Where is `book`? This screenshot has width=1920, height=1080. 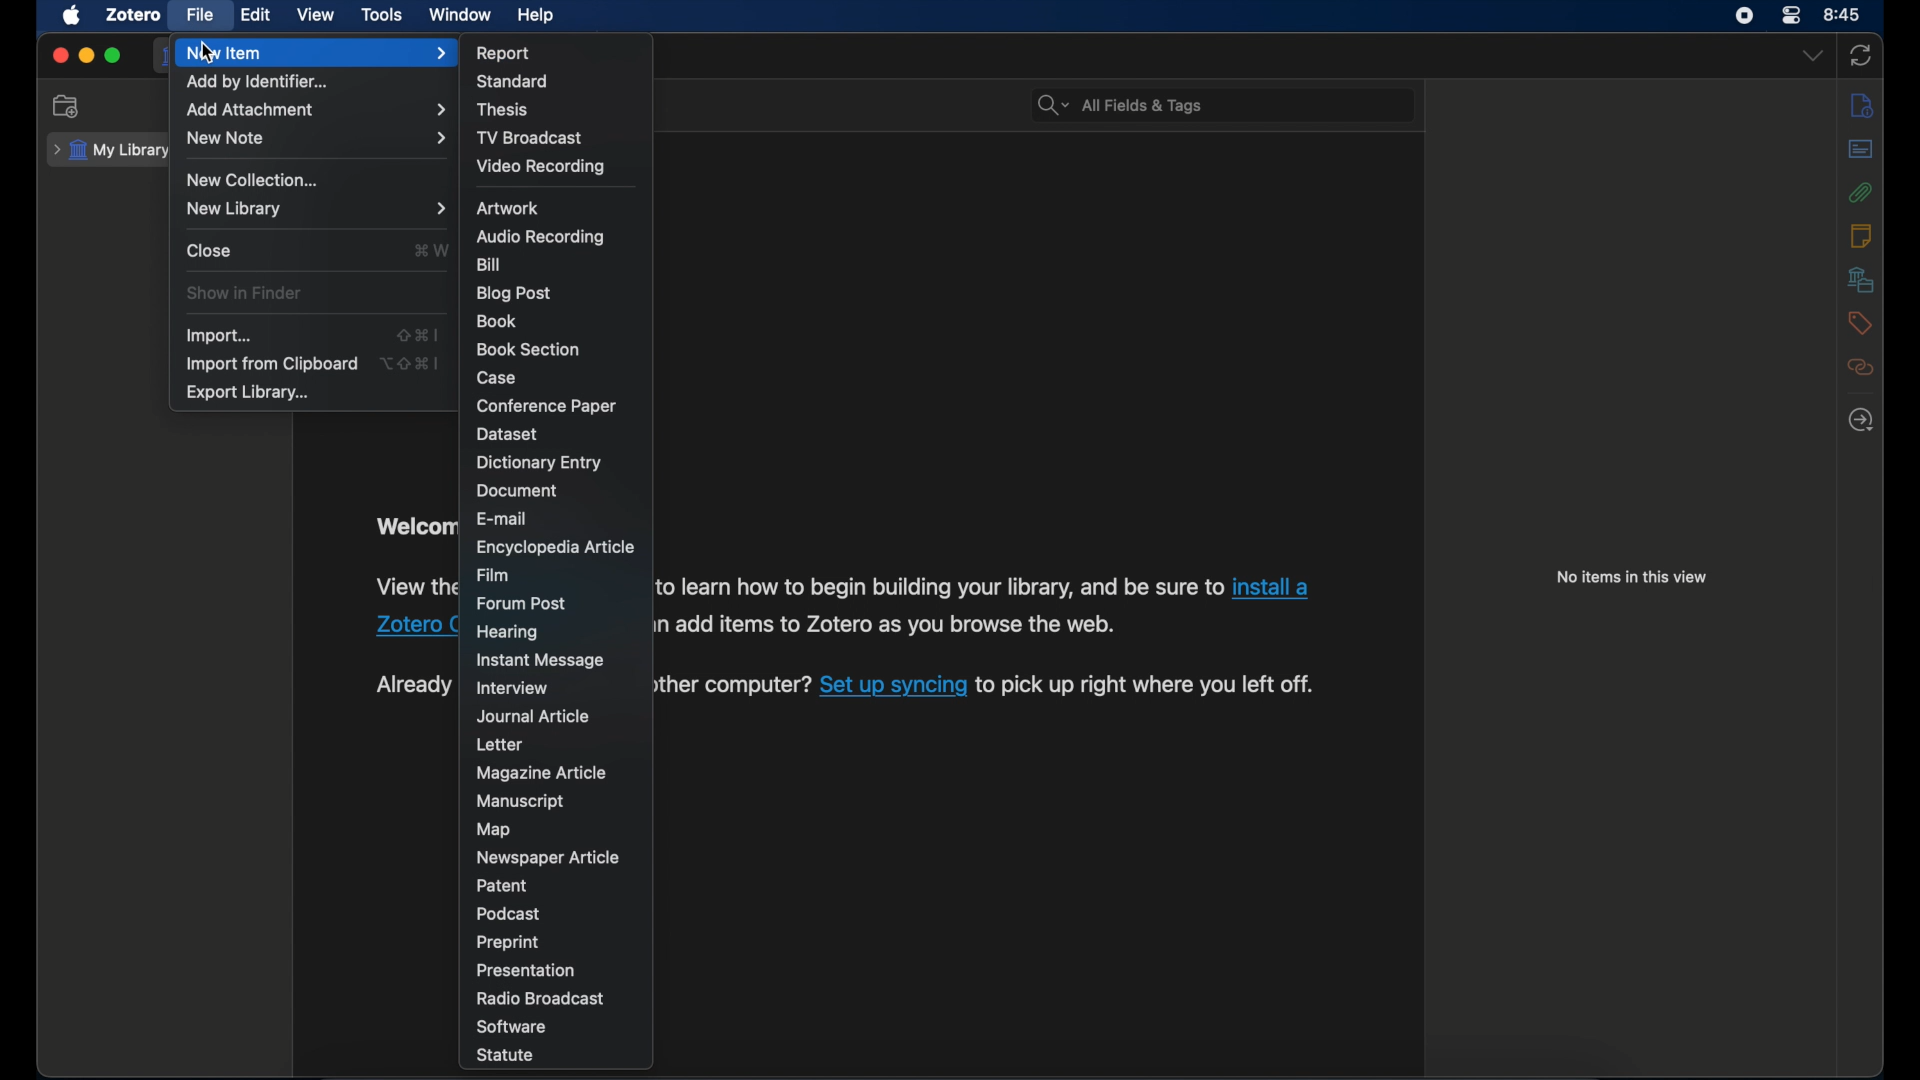 book is located at coordinates (496, 321).